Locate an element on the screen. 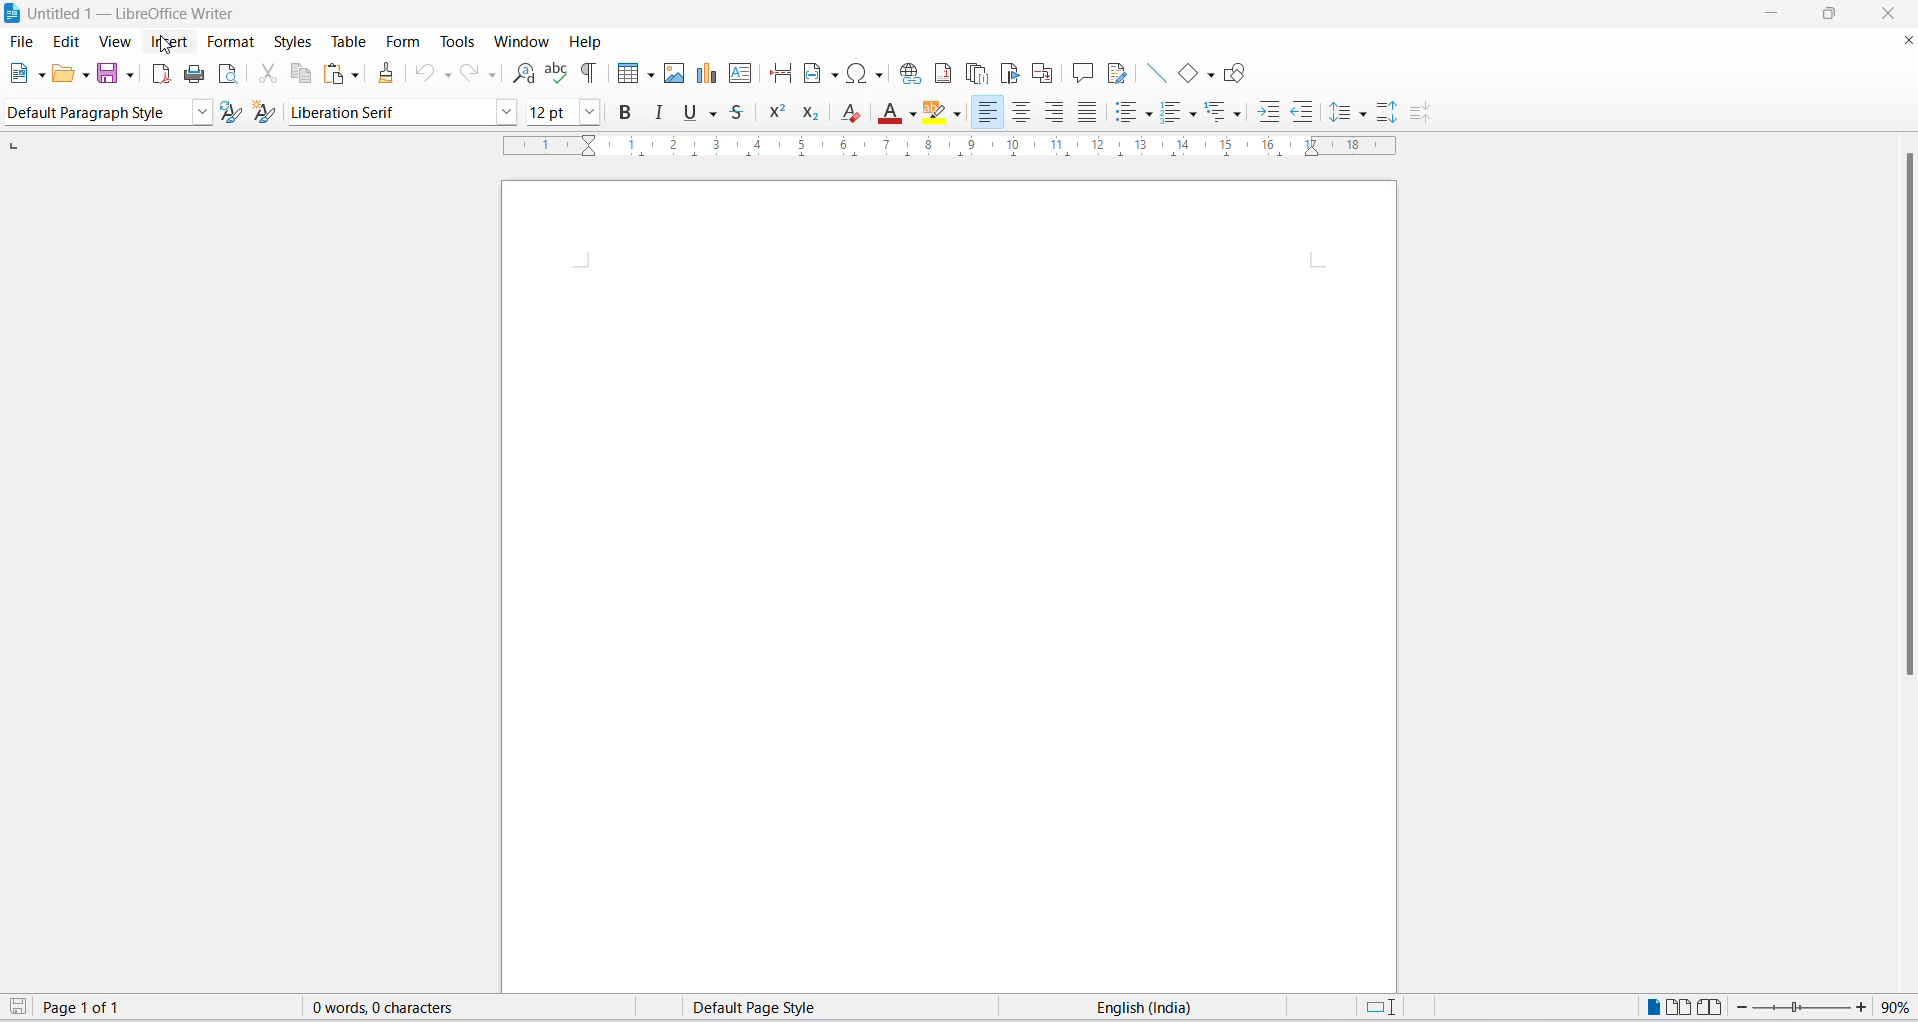  zoom percentage is located at coordinates (1899, 1007).